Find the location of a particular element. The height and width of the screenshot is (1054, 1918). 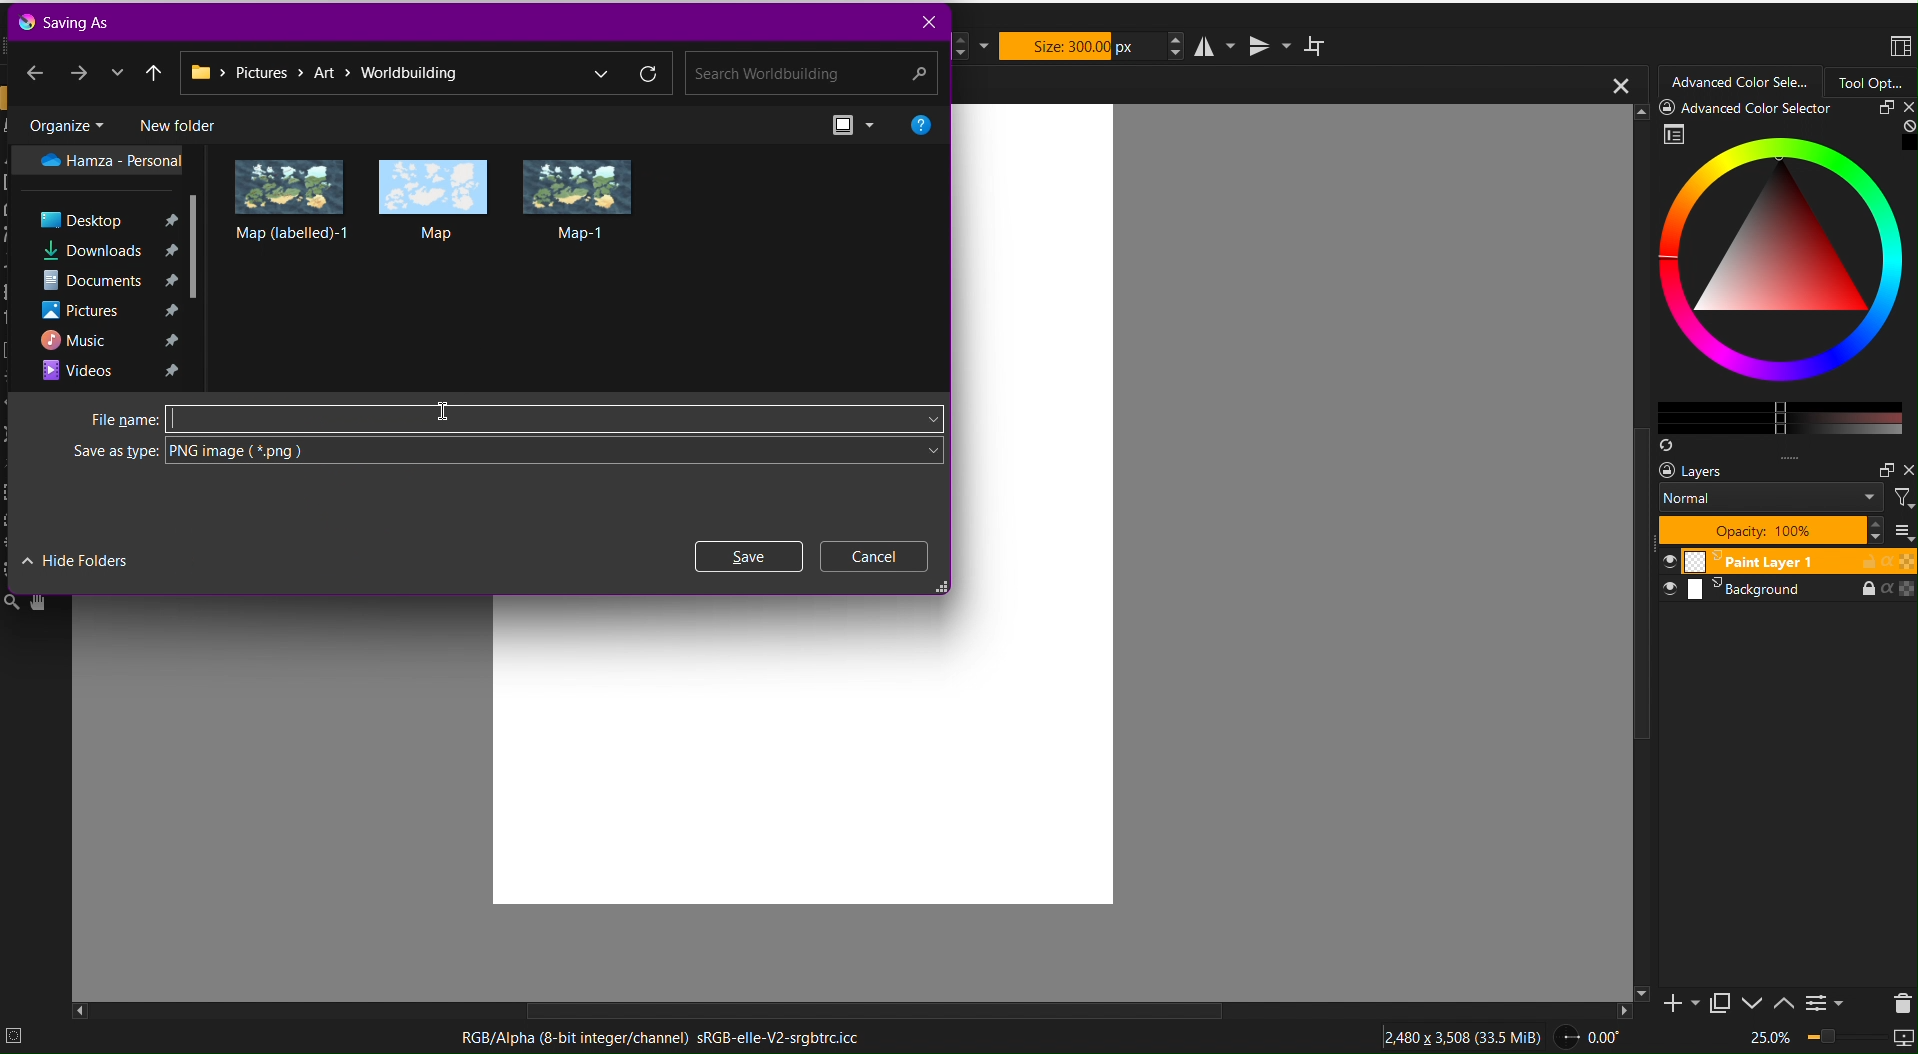

File Name is located at coordinates (513, 418).